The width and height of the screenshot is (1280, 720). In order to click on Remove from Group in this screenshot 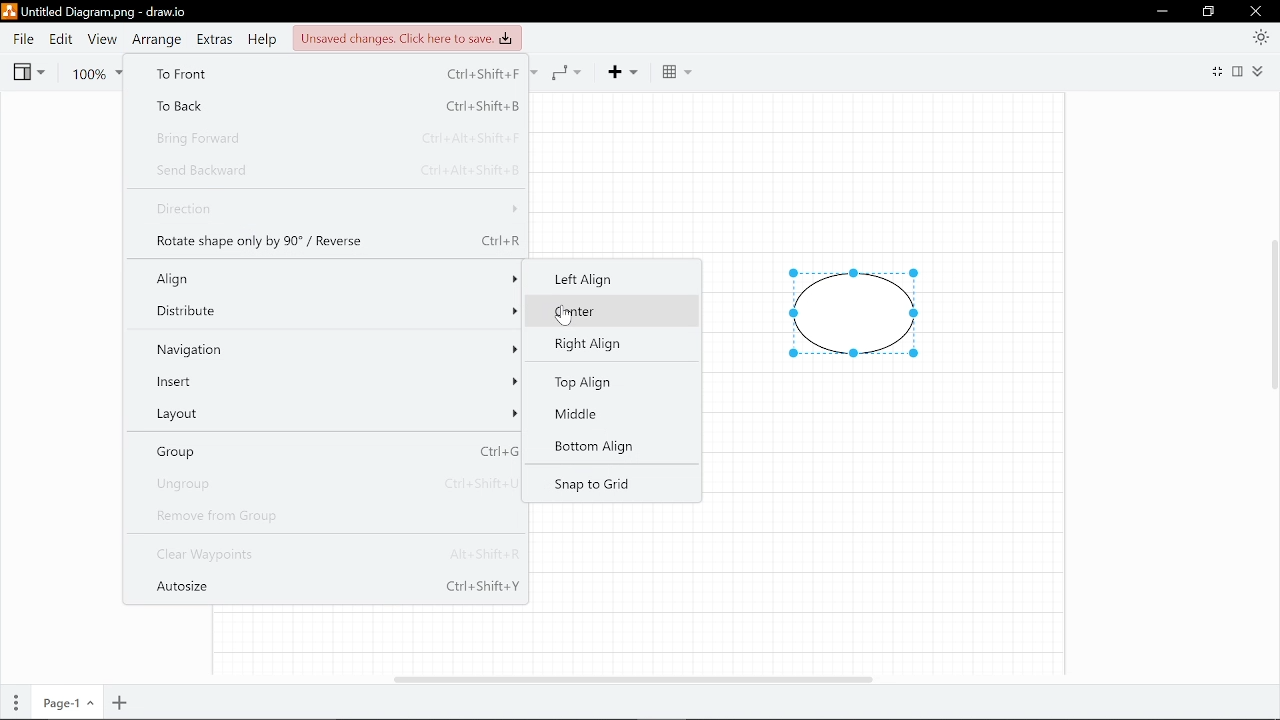, I will do `click(328, 516)`.